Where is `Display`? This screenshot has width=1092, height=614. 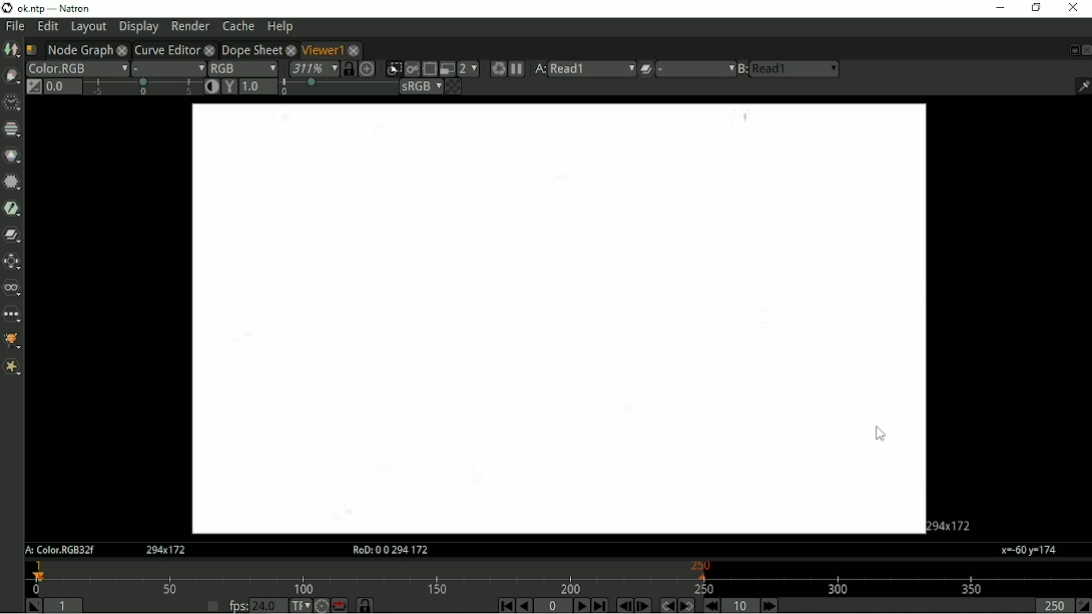 Display is located at coordinates (139, 27).